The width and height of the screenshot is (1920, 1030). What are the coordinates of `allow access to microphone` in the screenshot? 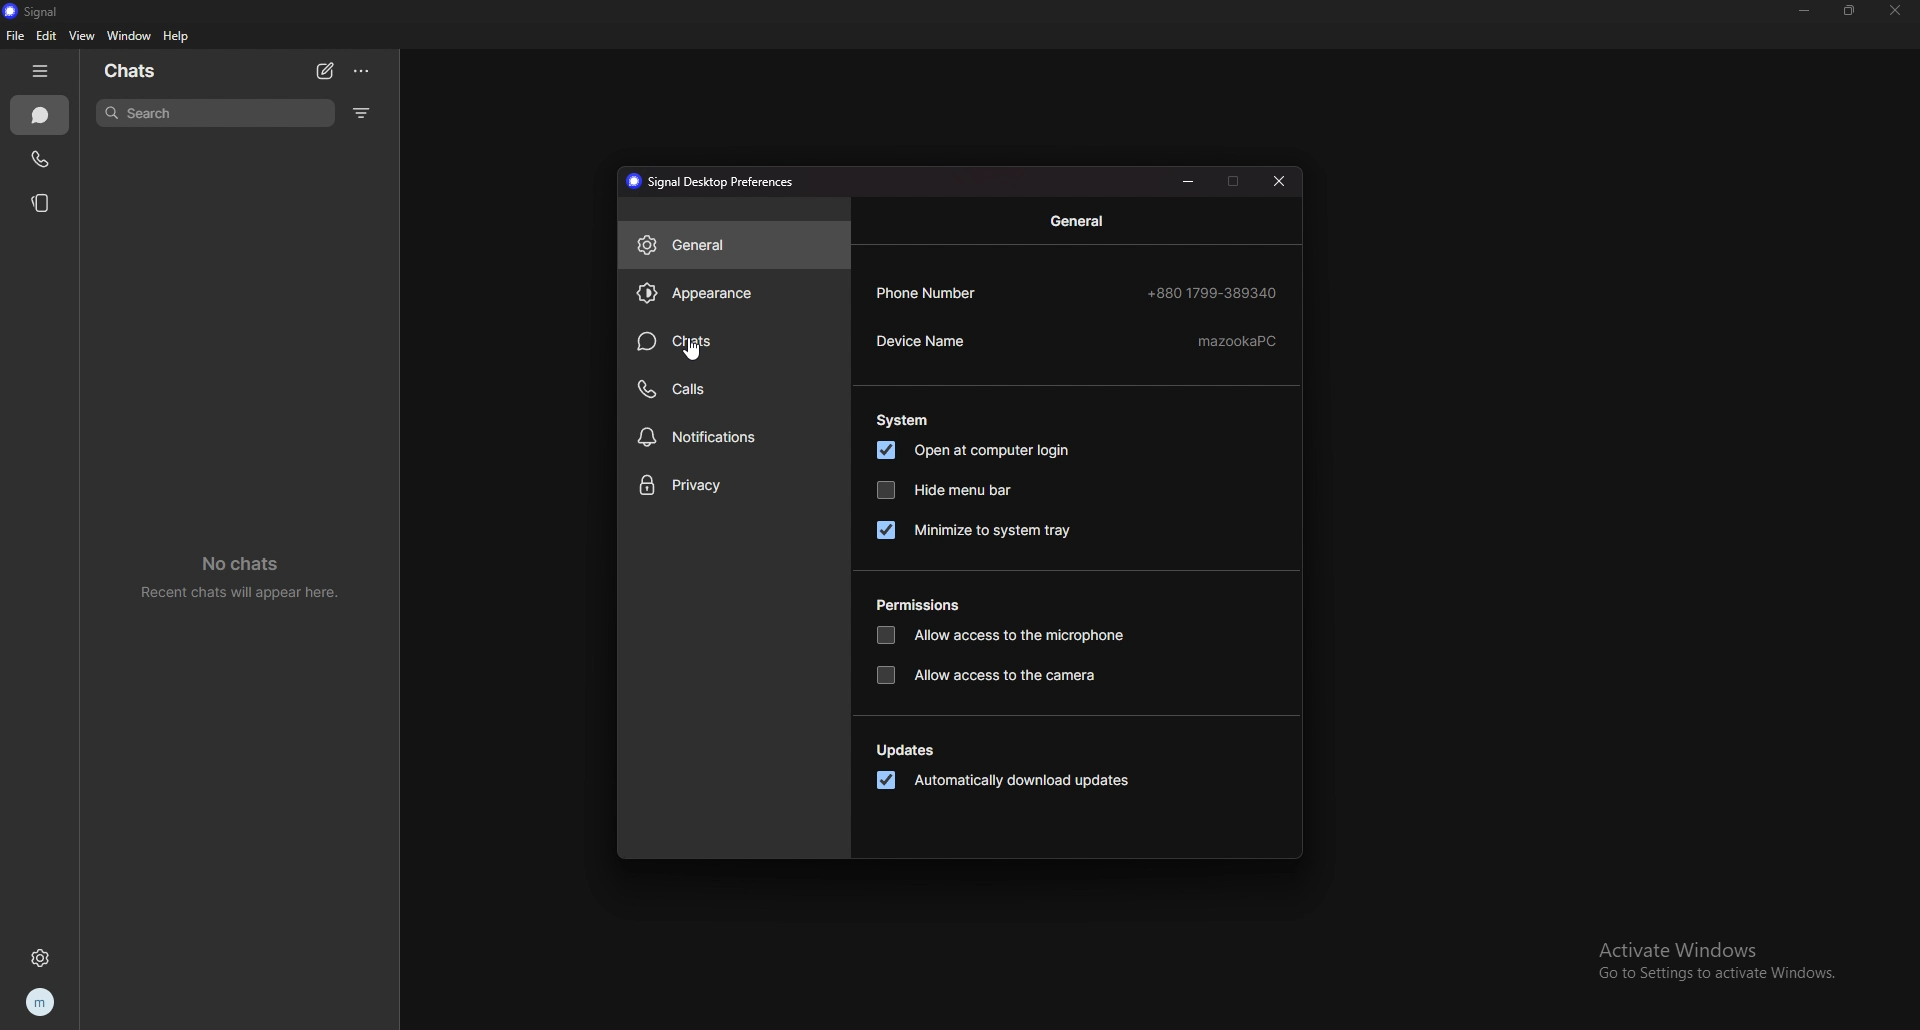 It's located at (1002, 636).